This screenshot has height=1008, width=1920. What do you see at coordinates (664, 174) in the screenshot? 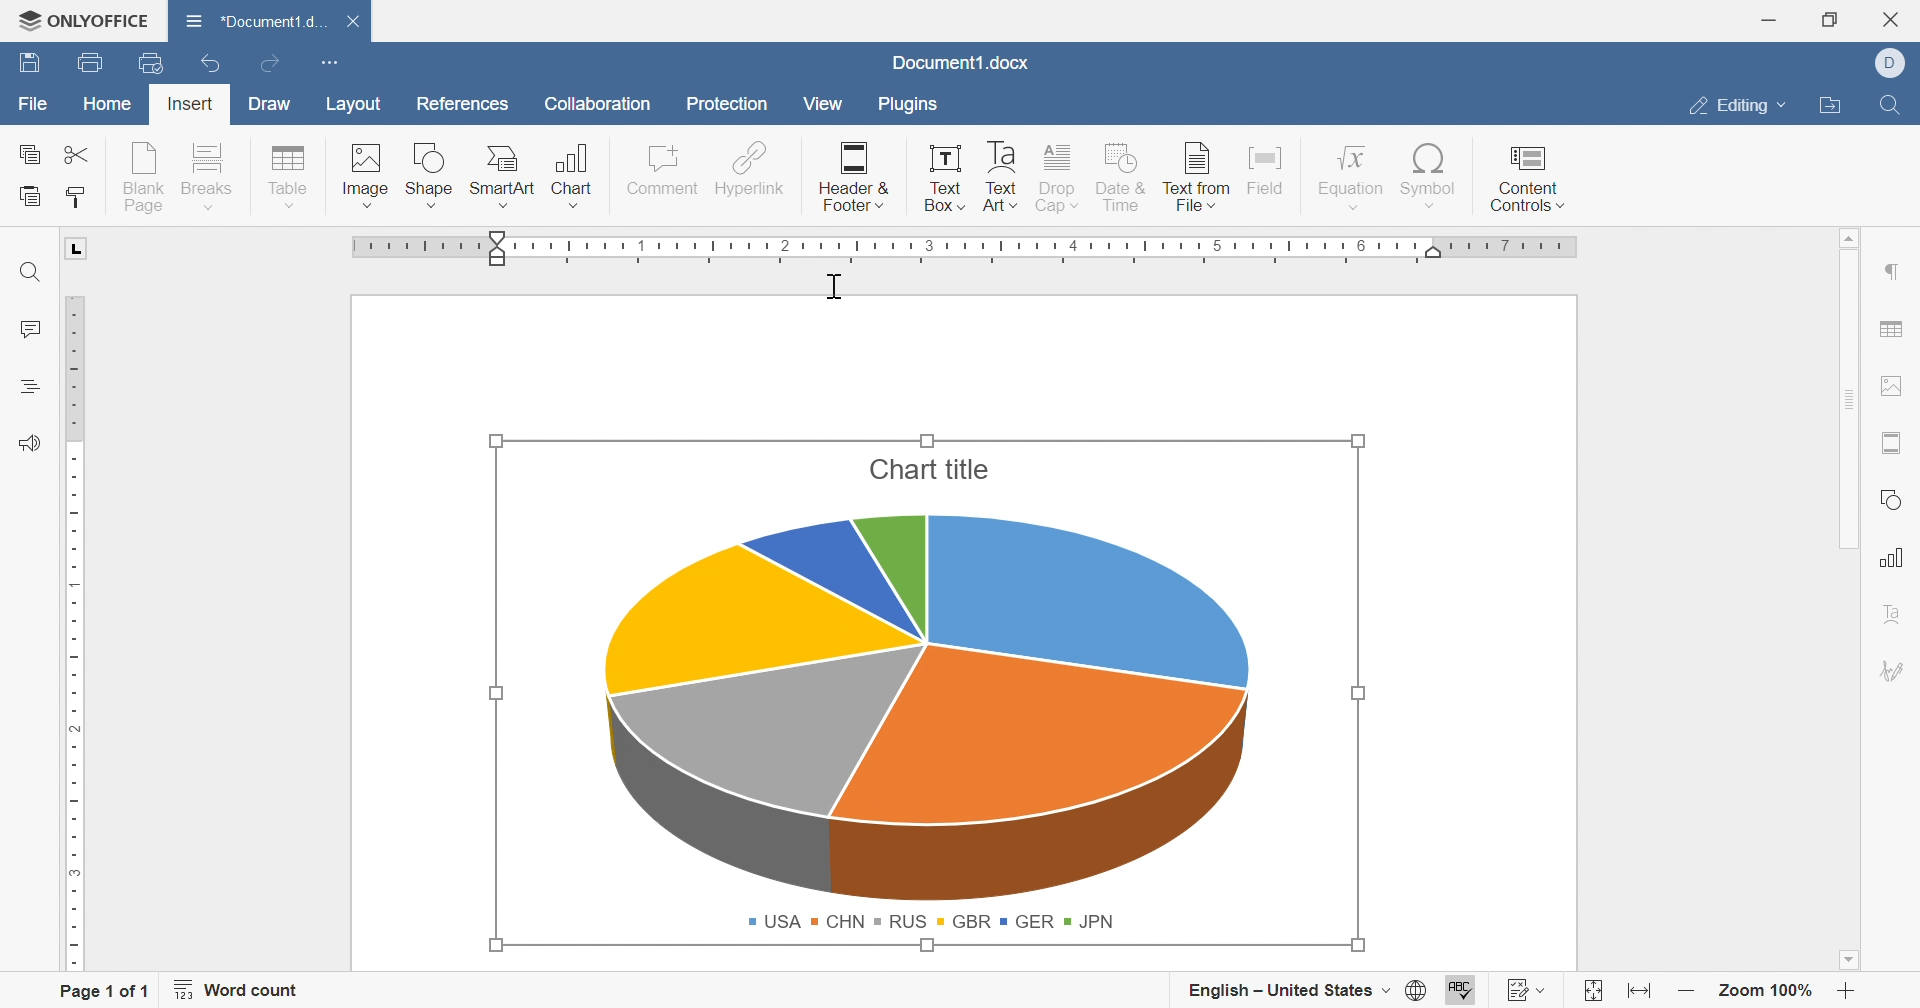
I see `` at bounding box center [664, 174].